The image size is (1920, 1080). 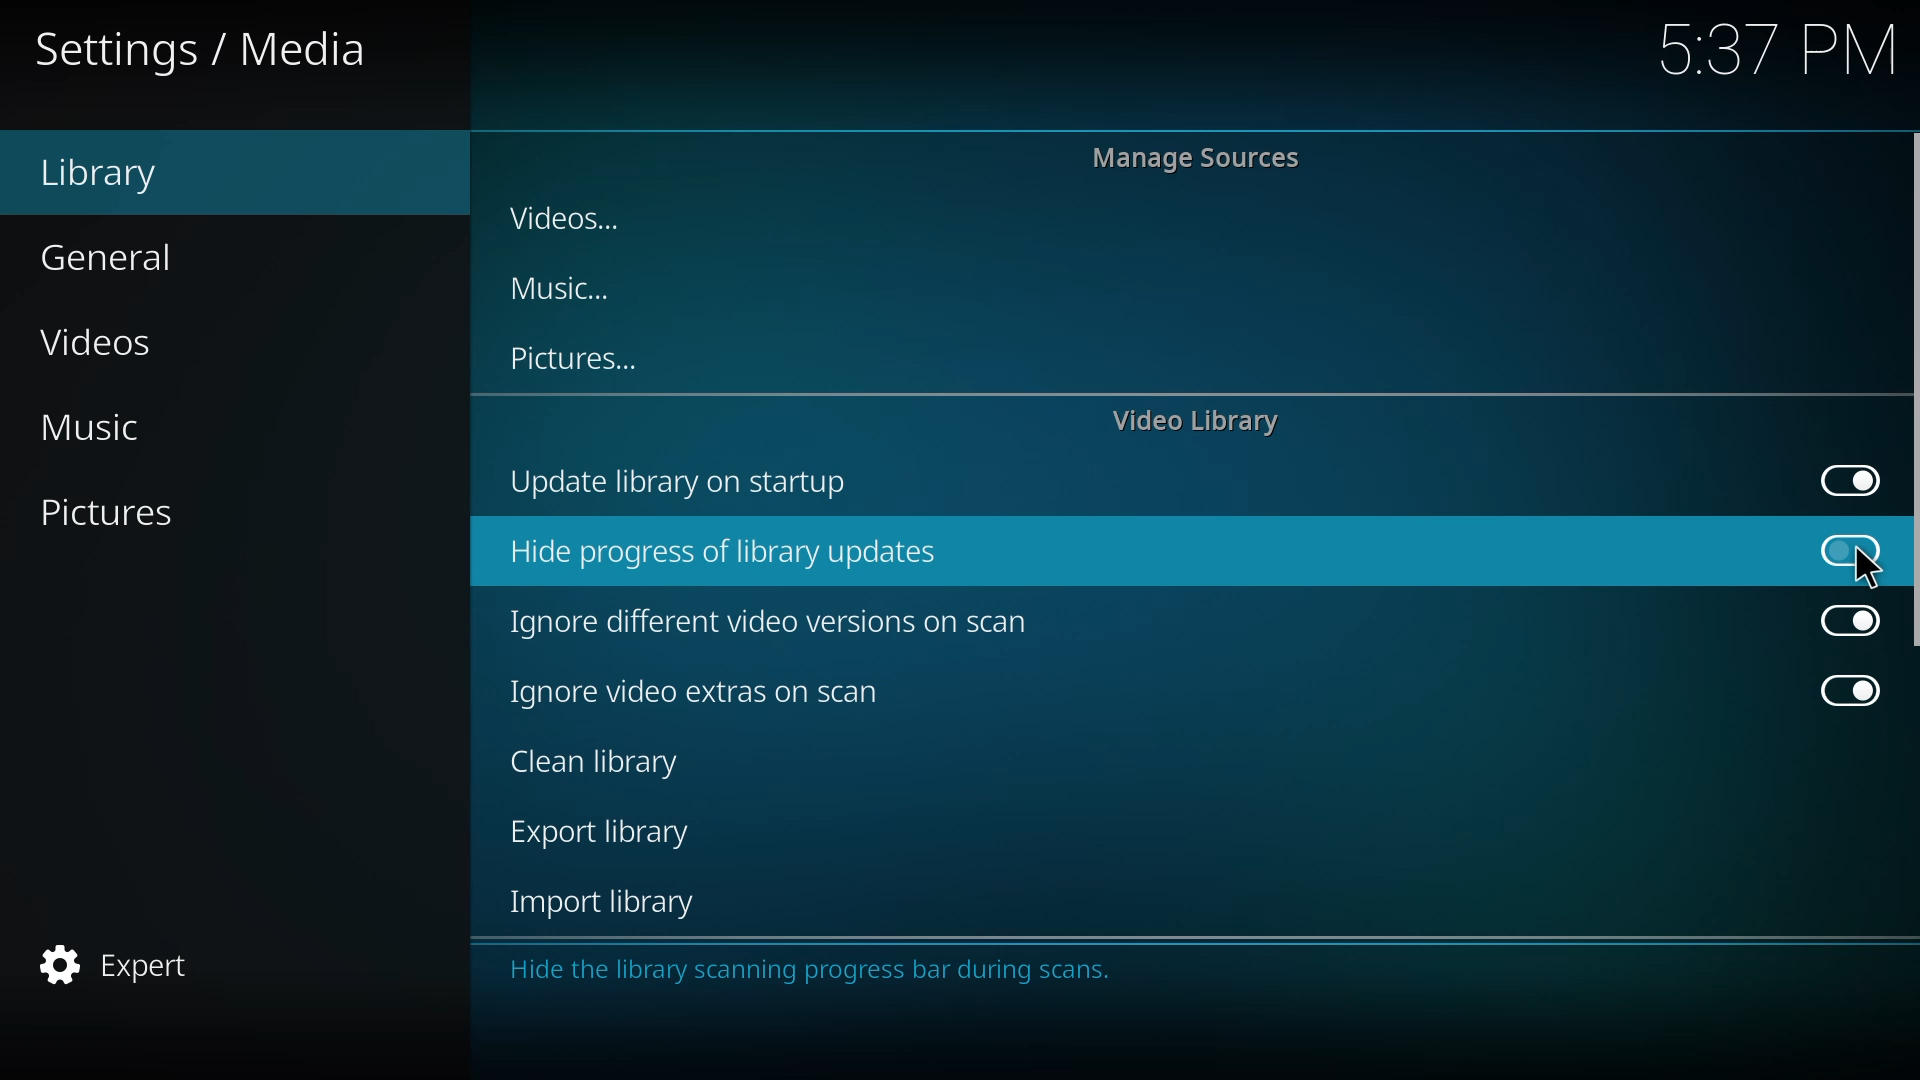 What do you see at coordinates (1839, 478) in the screenshot?
I see `enabled` at bounding box center [1839, 478].